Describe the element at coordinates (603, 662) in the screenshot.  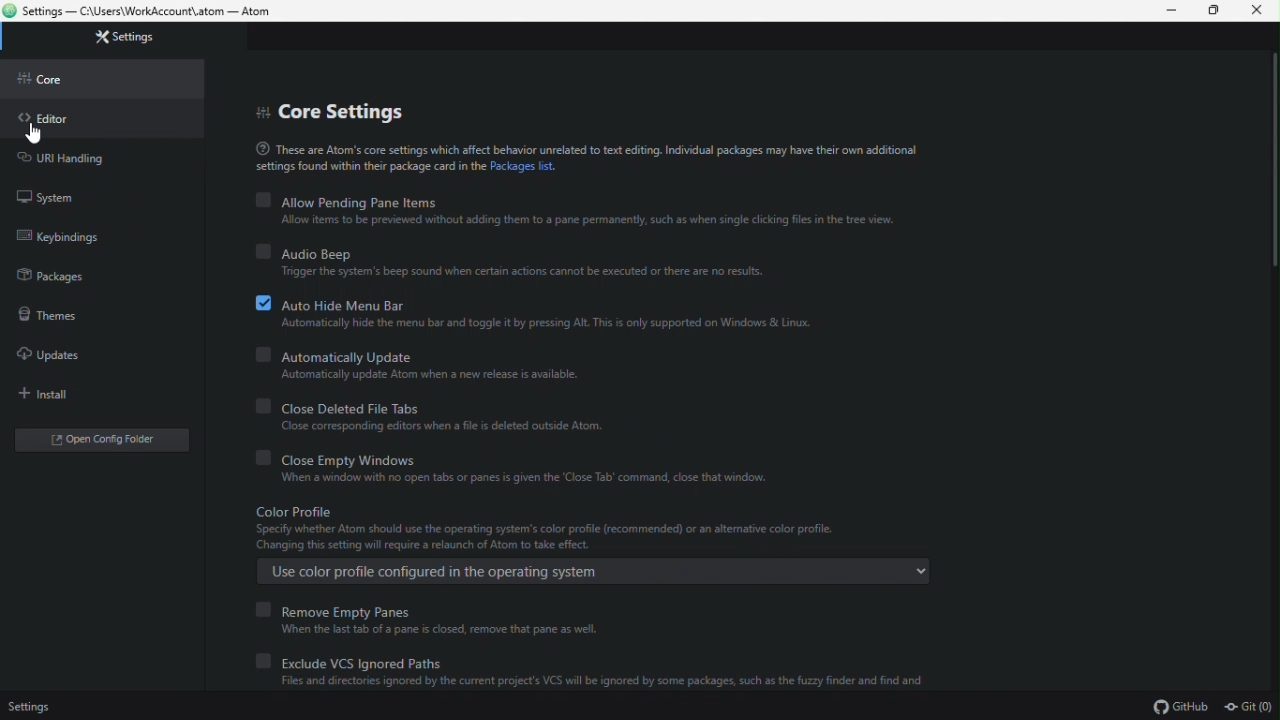
I see `Exclude VCS ignored paths` at that location.